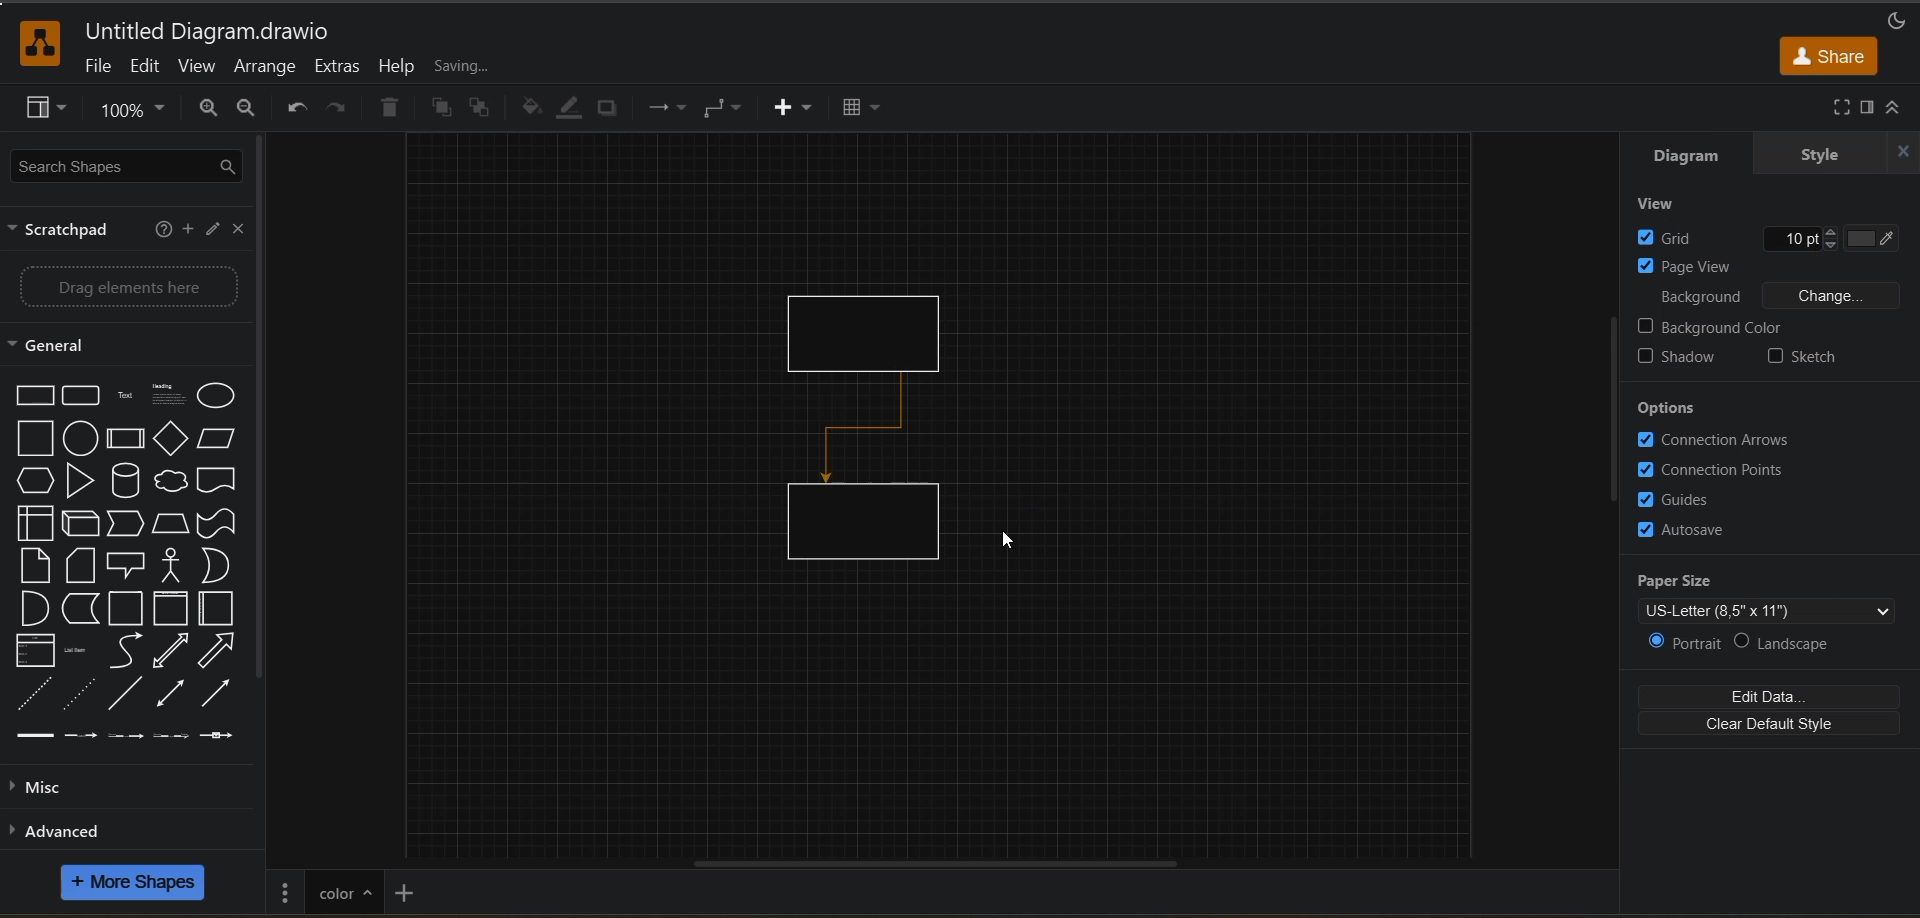 Image resolution: width=1920 pixels, height=918 pixels. I want to click on Cube, so click(81, 524).